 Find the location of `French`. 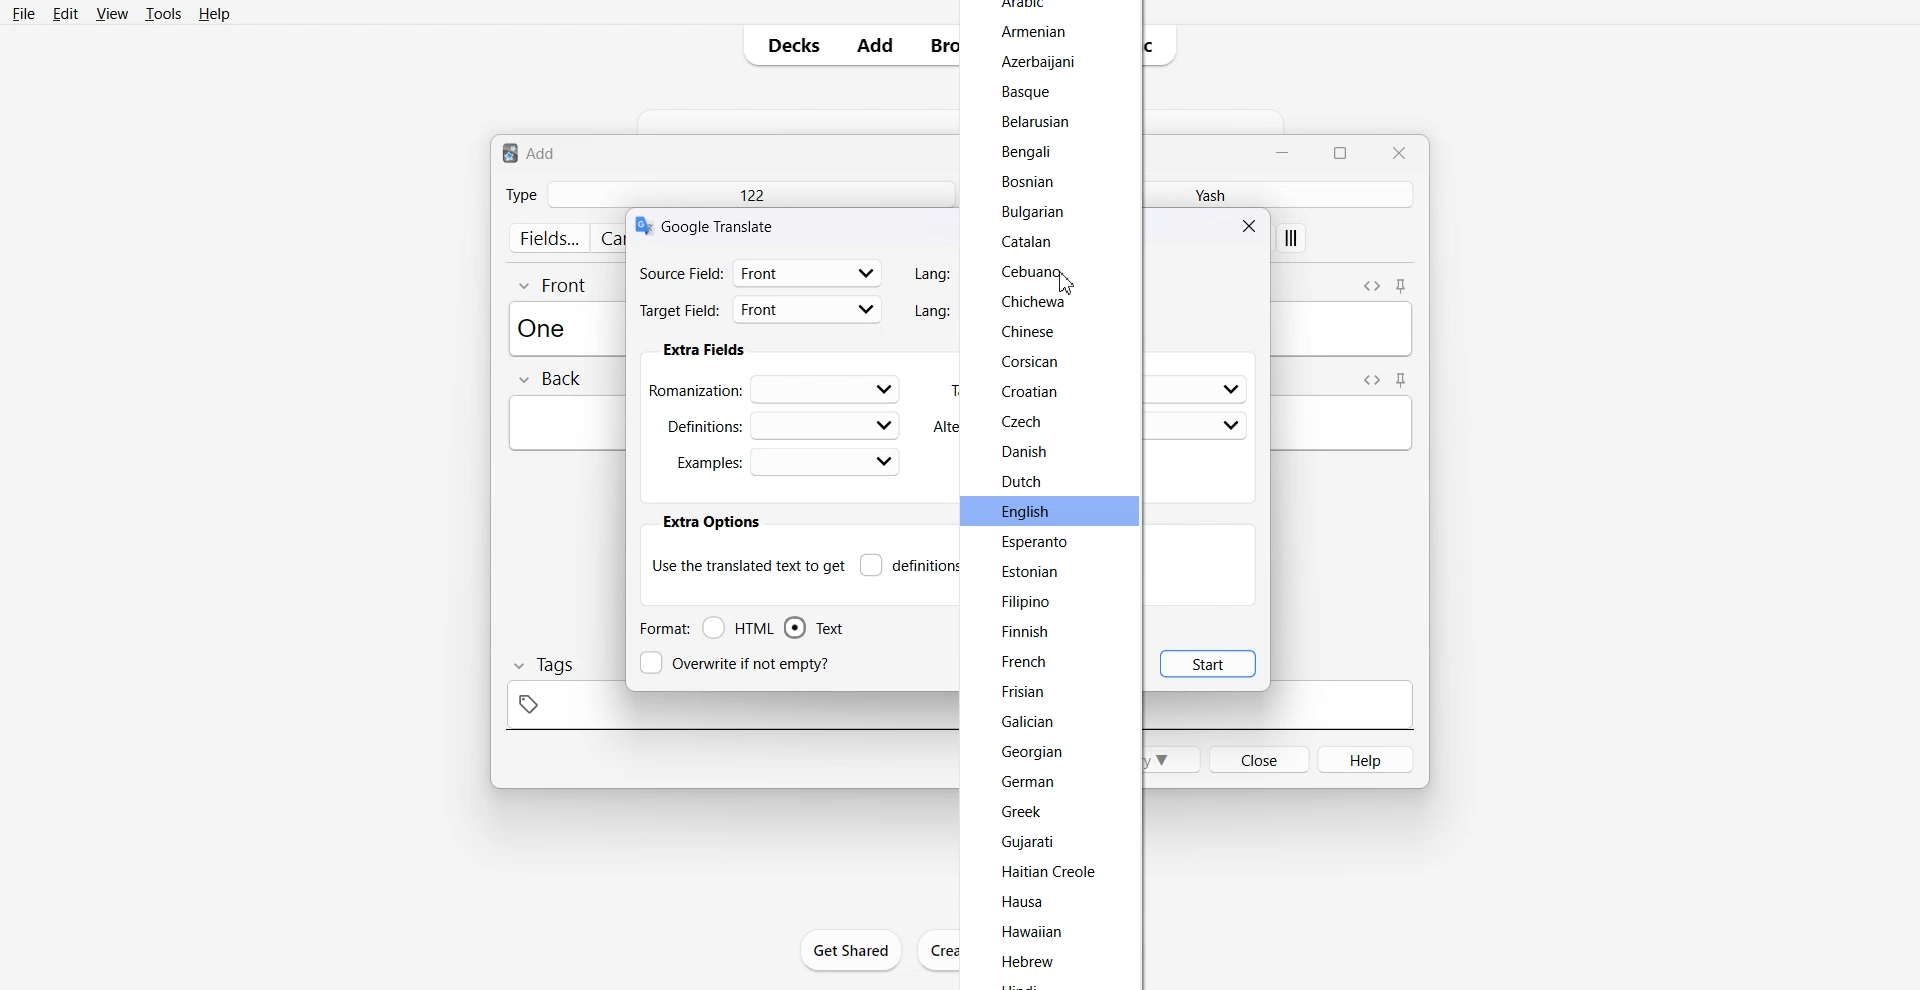

French is located at coordinates (1028, 662).